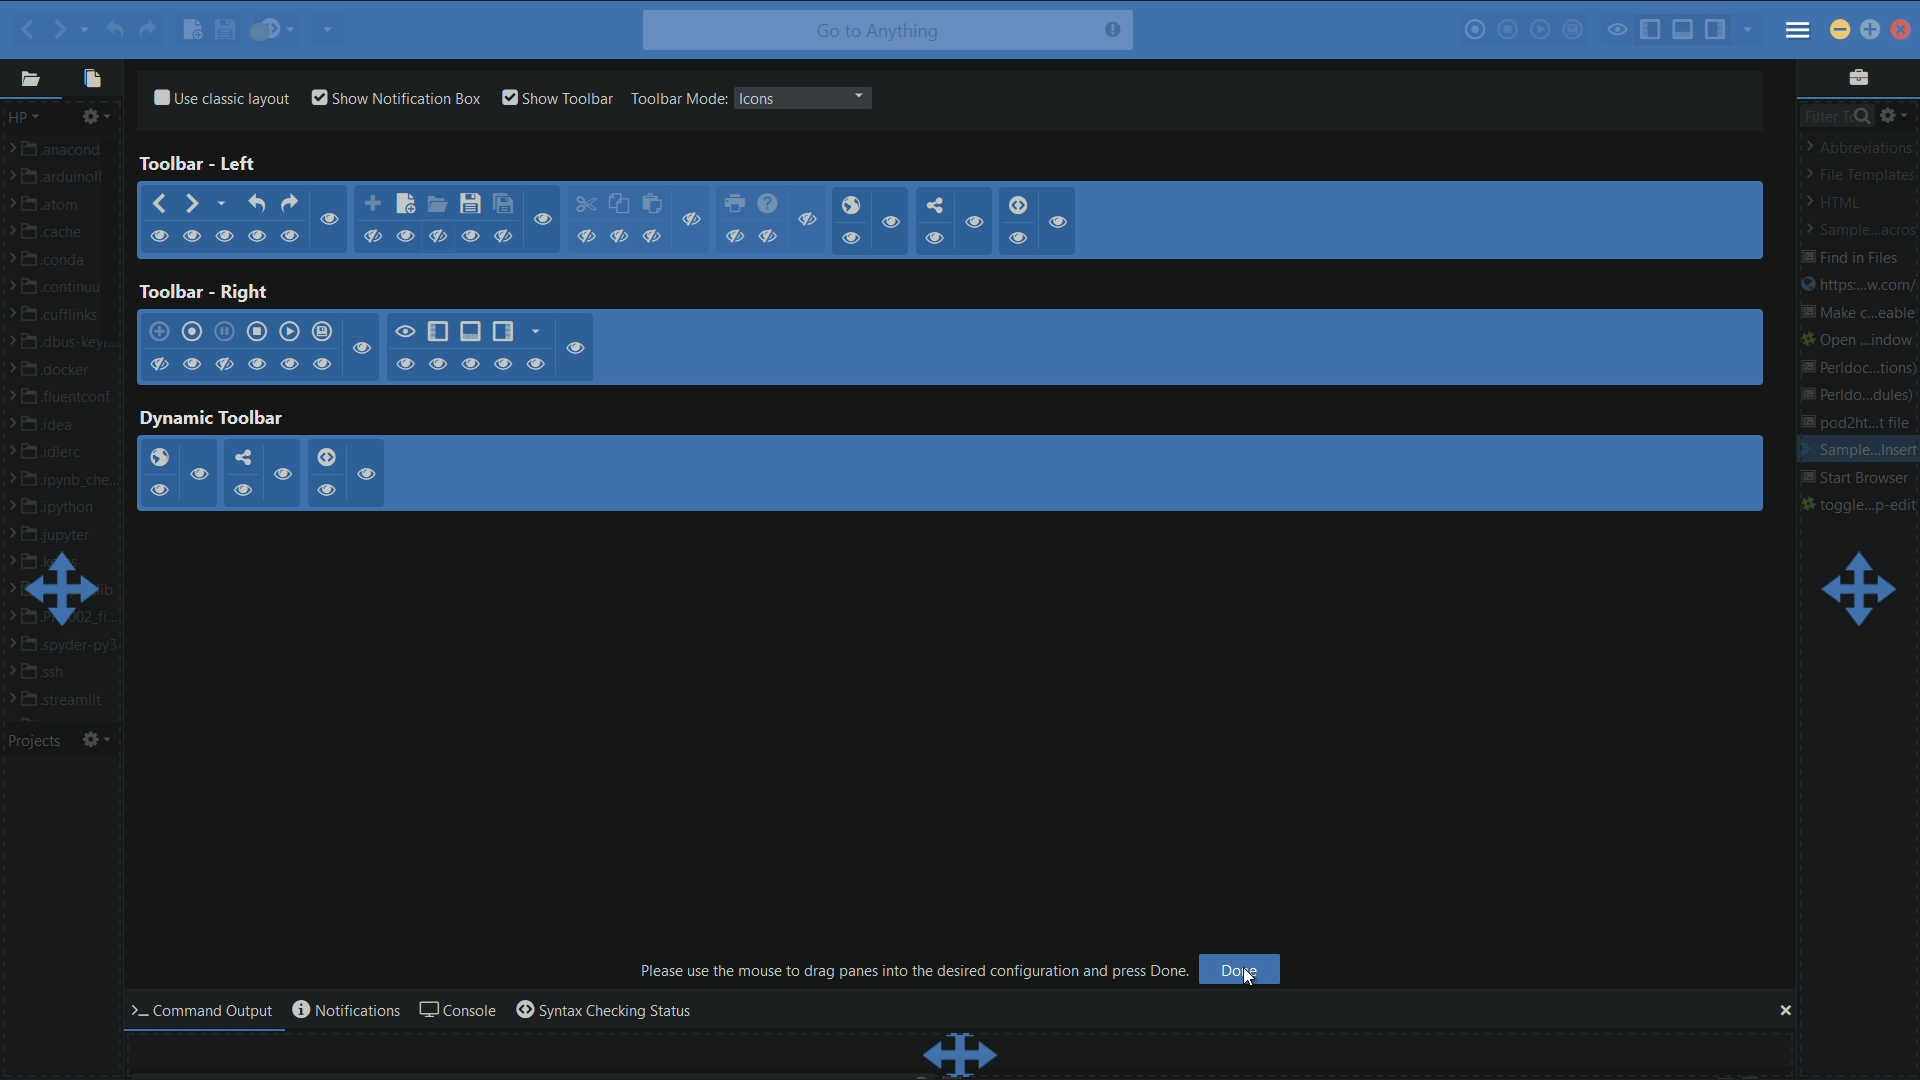 This screenshot has width=1920, height=1080. What do you see at coordinates (1857, 287) in the screenshot?
I see `https:..w.com/` at bounding box center [1857, 287].